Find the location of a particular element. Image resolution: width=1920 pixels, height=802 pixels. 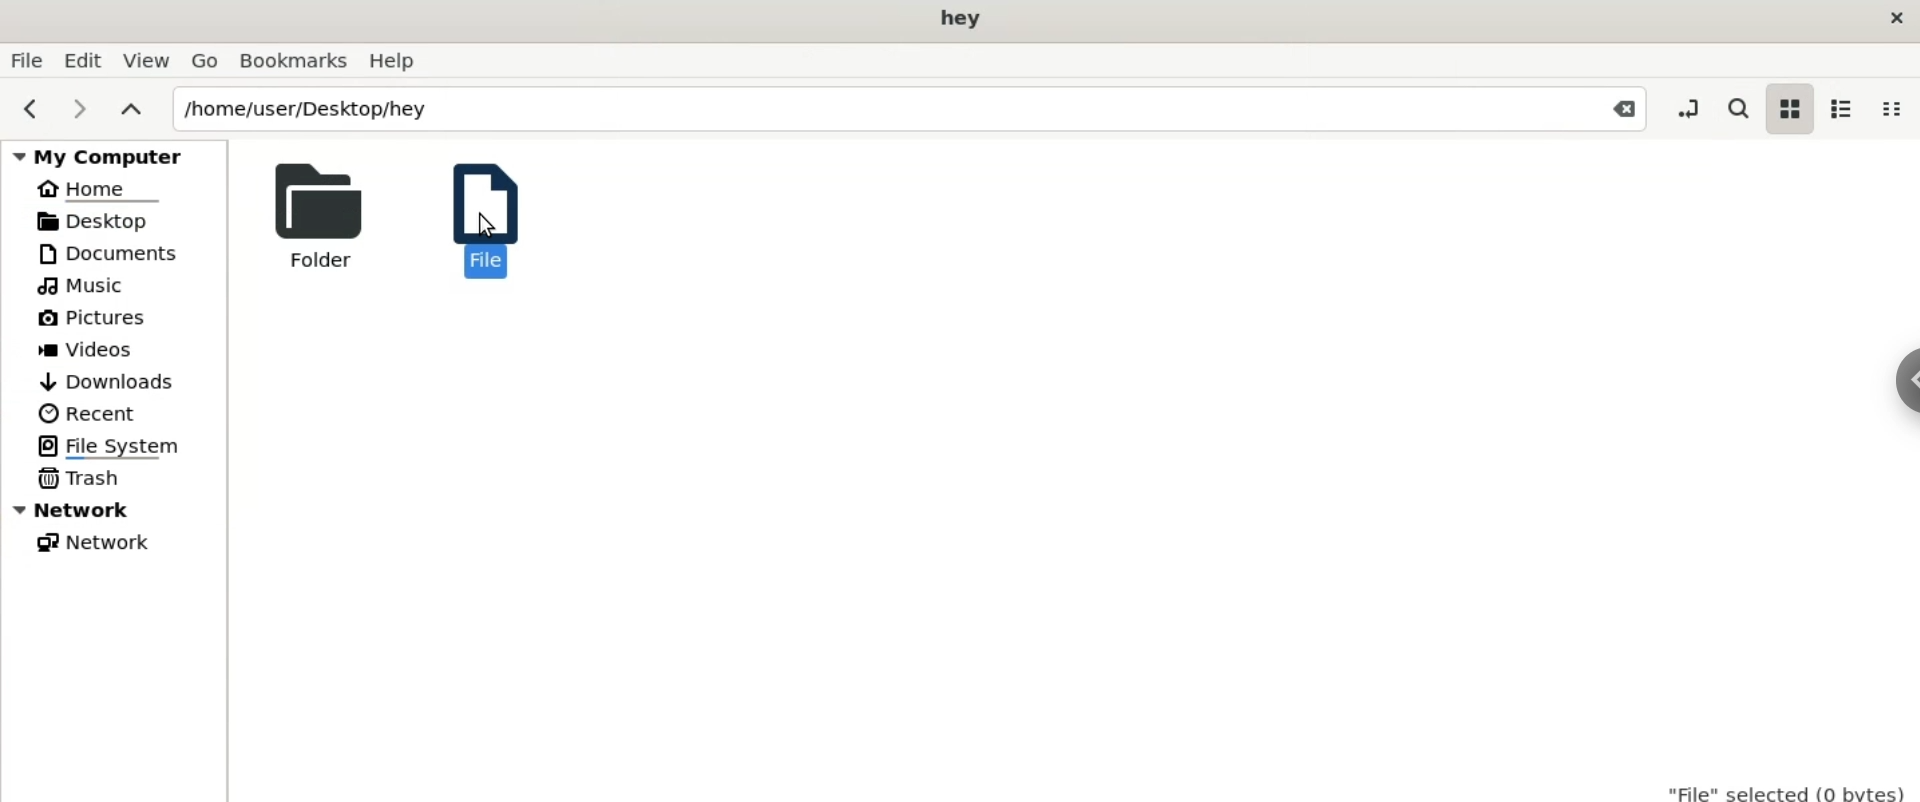

downloads is located at coordinates (106, 382).